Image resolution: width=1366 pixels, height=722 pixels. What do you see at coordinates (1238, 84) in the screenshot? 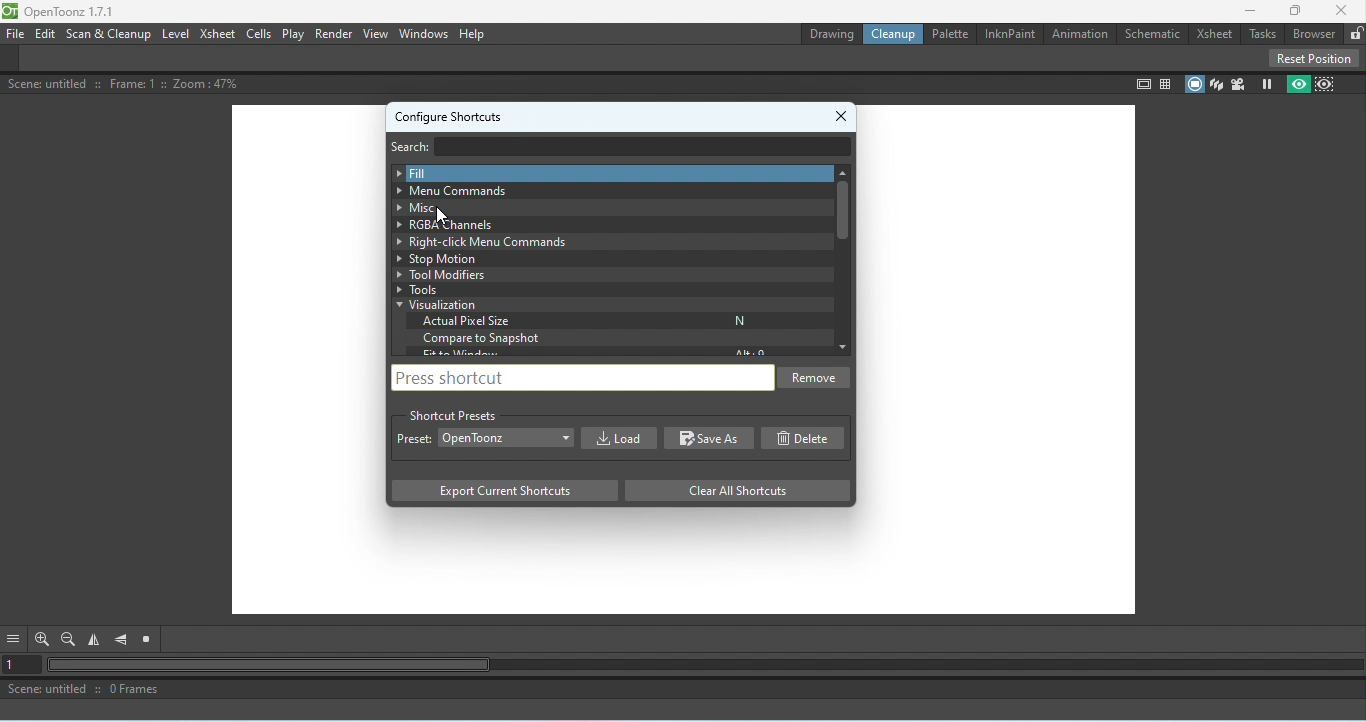
I see `Camera view` at bounding box center [1238, 84].